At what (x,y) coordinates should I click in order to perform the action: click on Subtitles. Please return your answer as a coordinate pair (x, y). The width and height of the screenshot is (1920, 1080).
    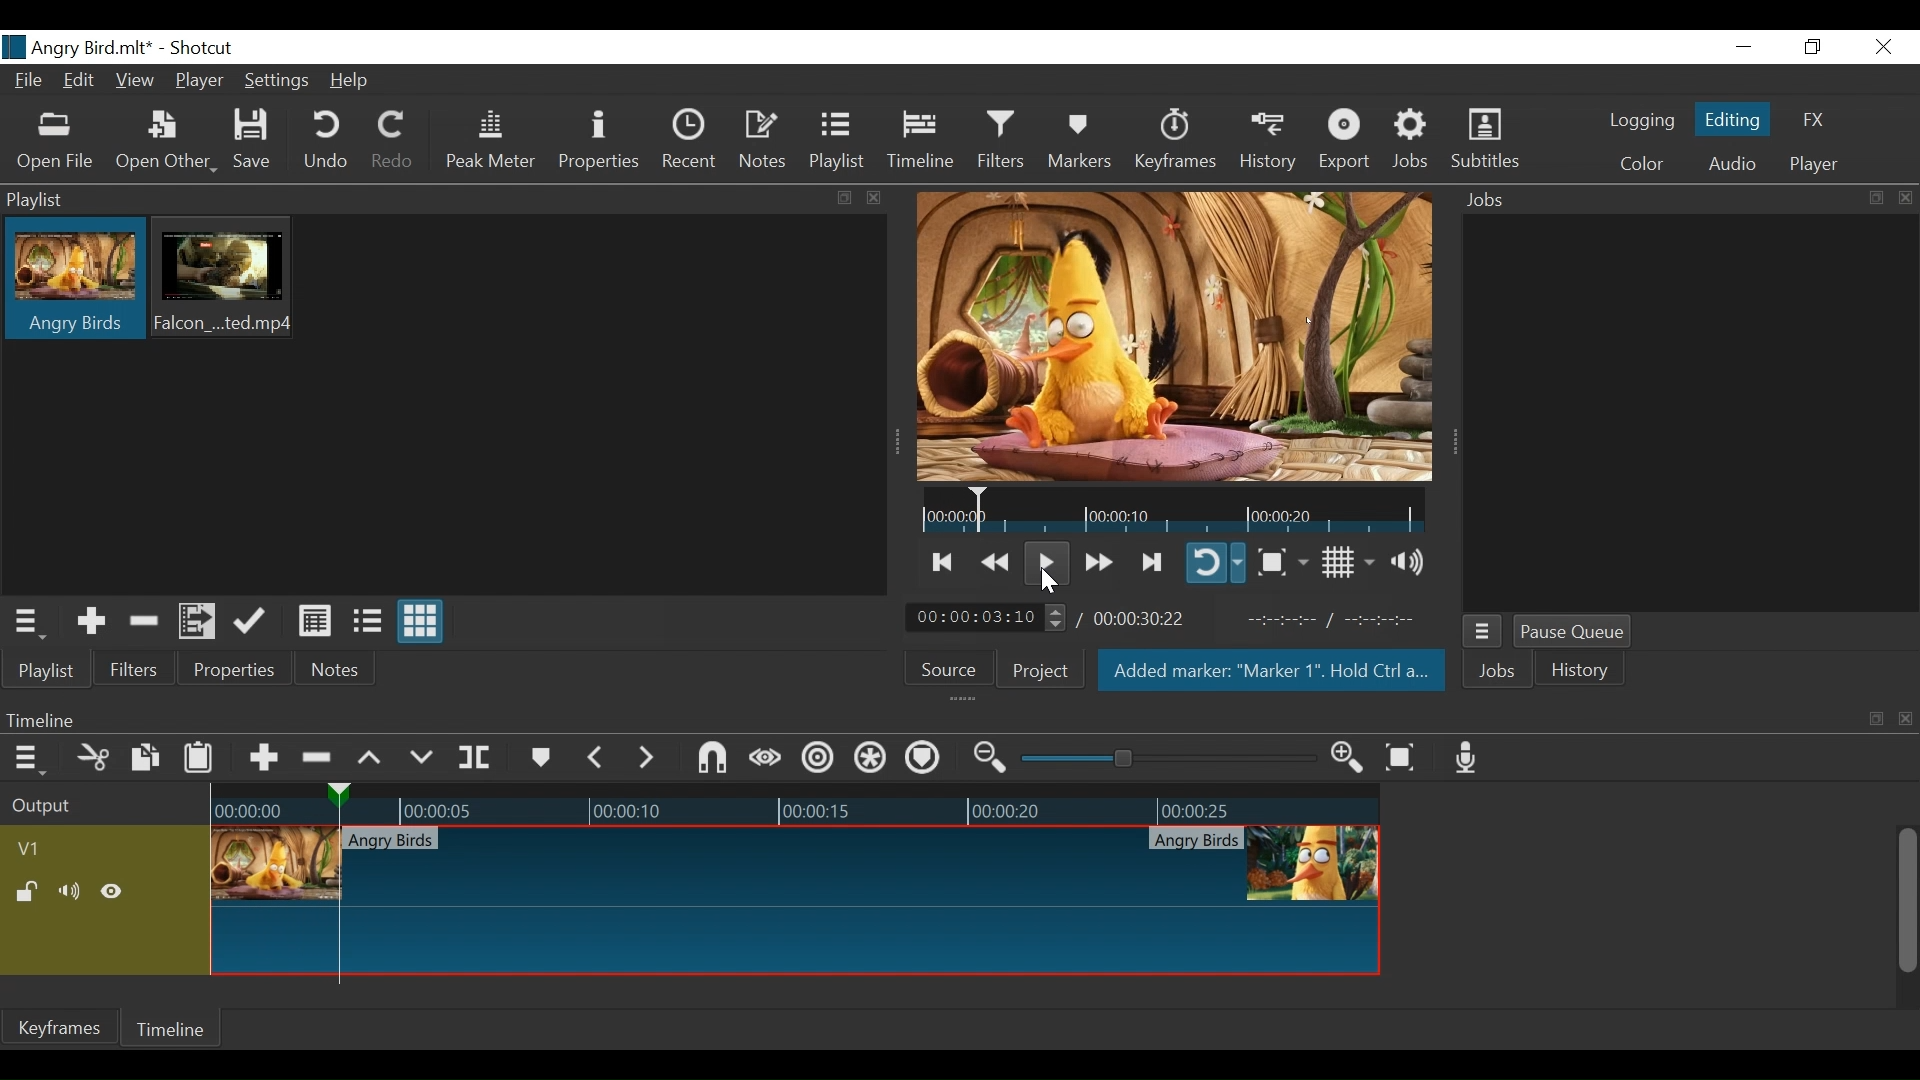
    Looking at the image, I should click on (1487, 141).